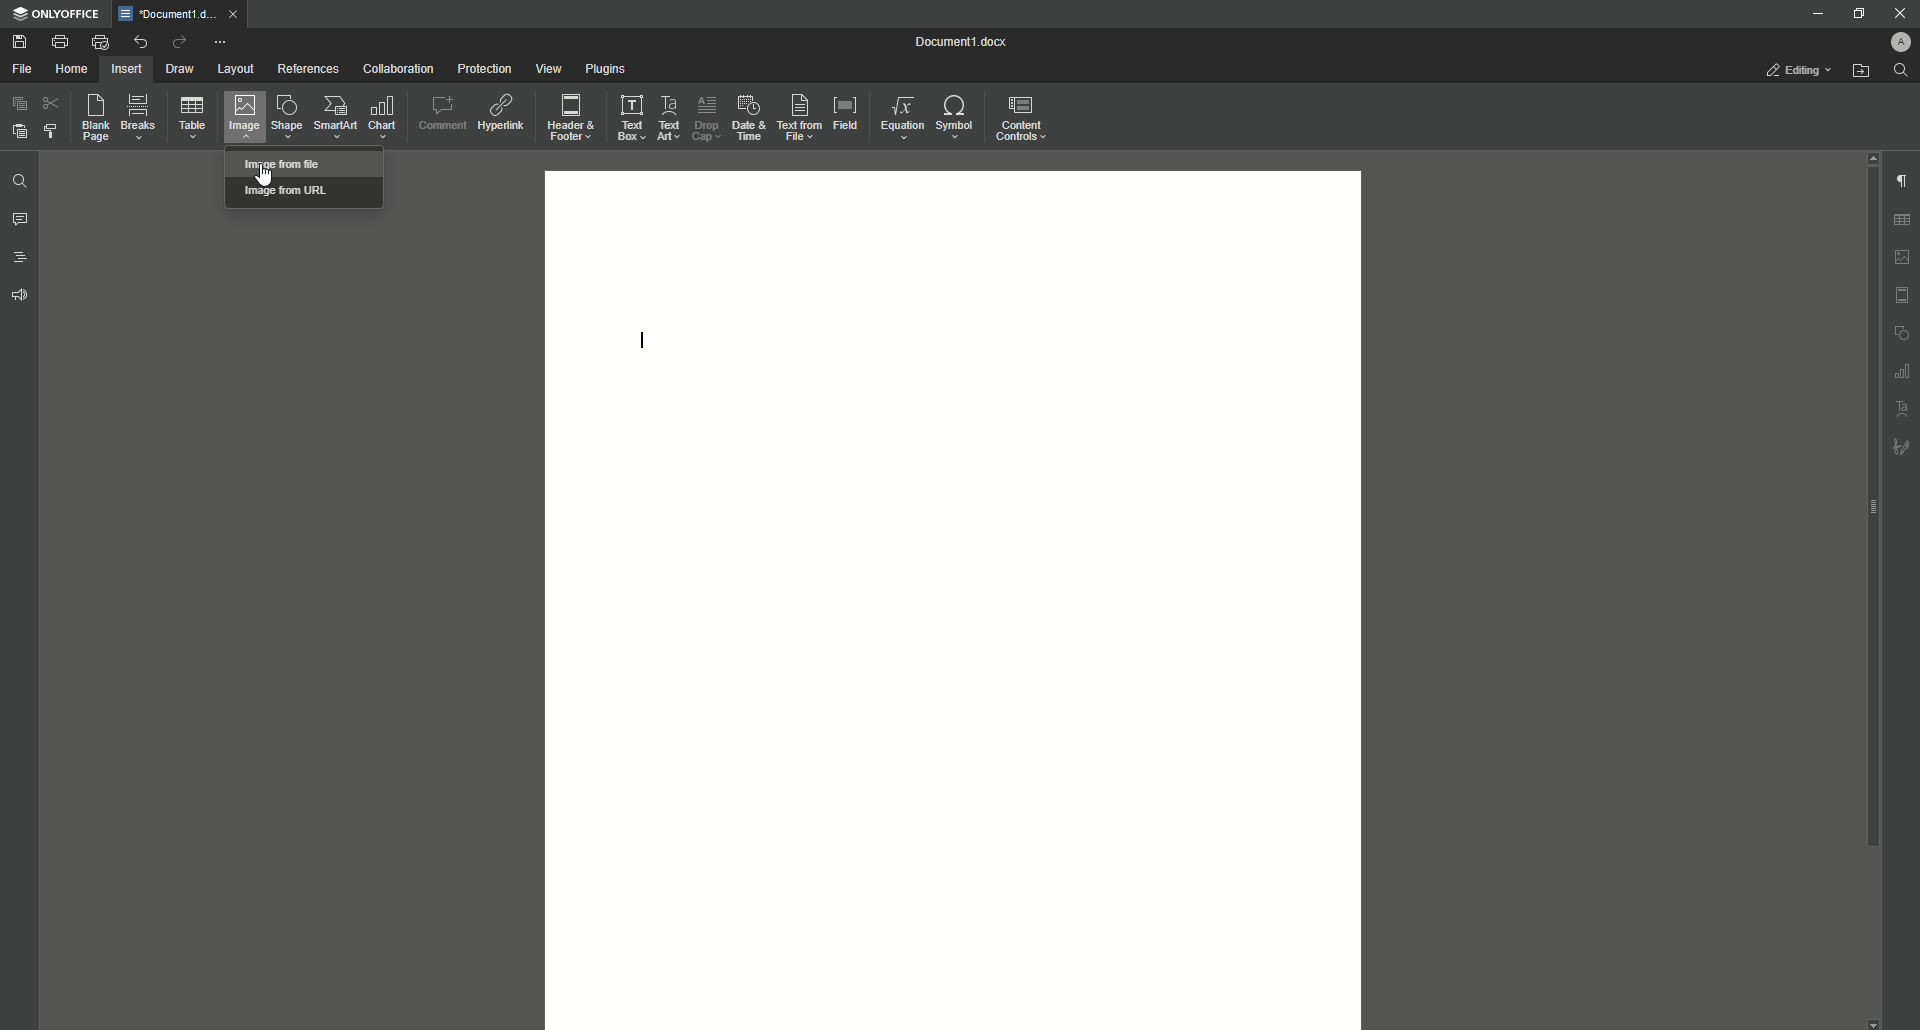 The width and height of the screenshot is (1920, 1030). Describe the element at coordinates (22, 219) in the screenshot. I see `Comments` at that location.